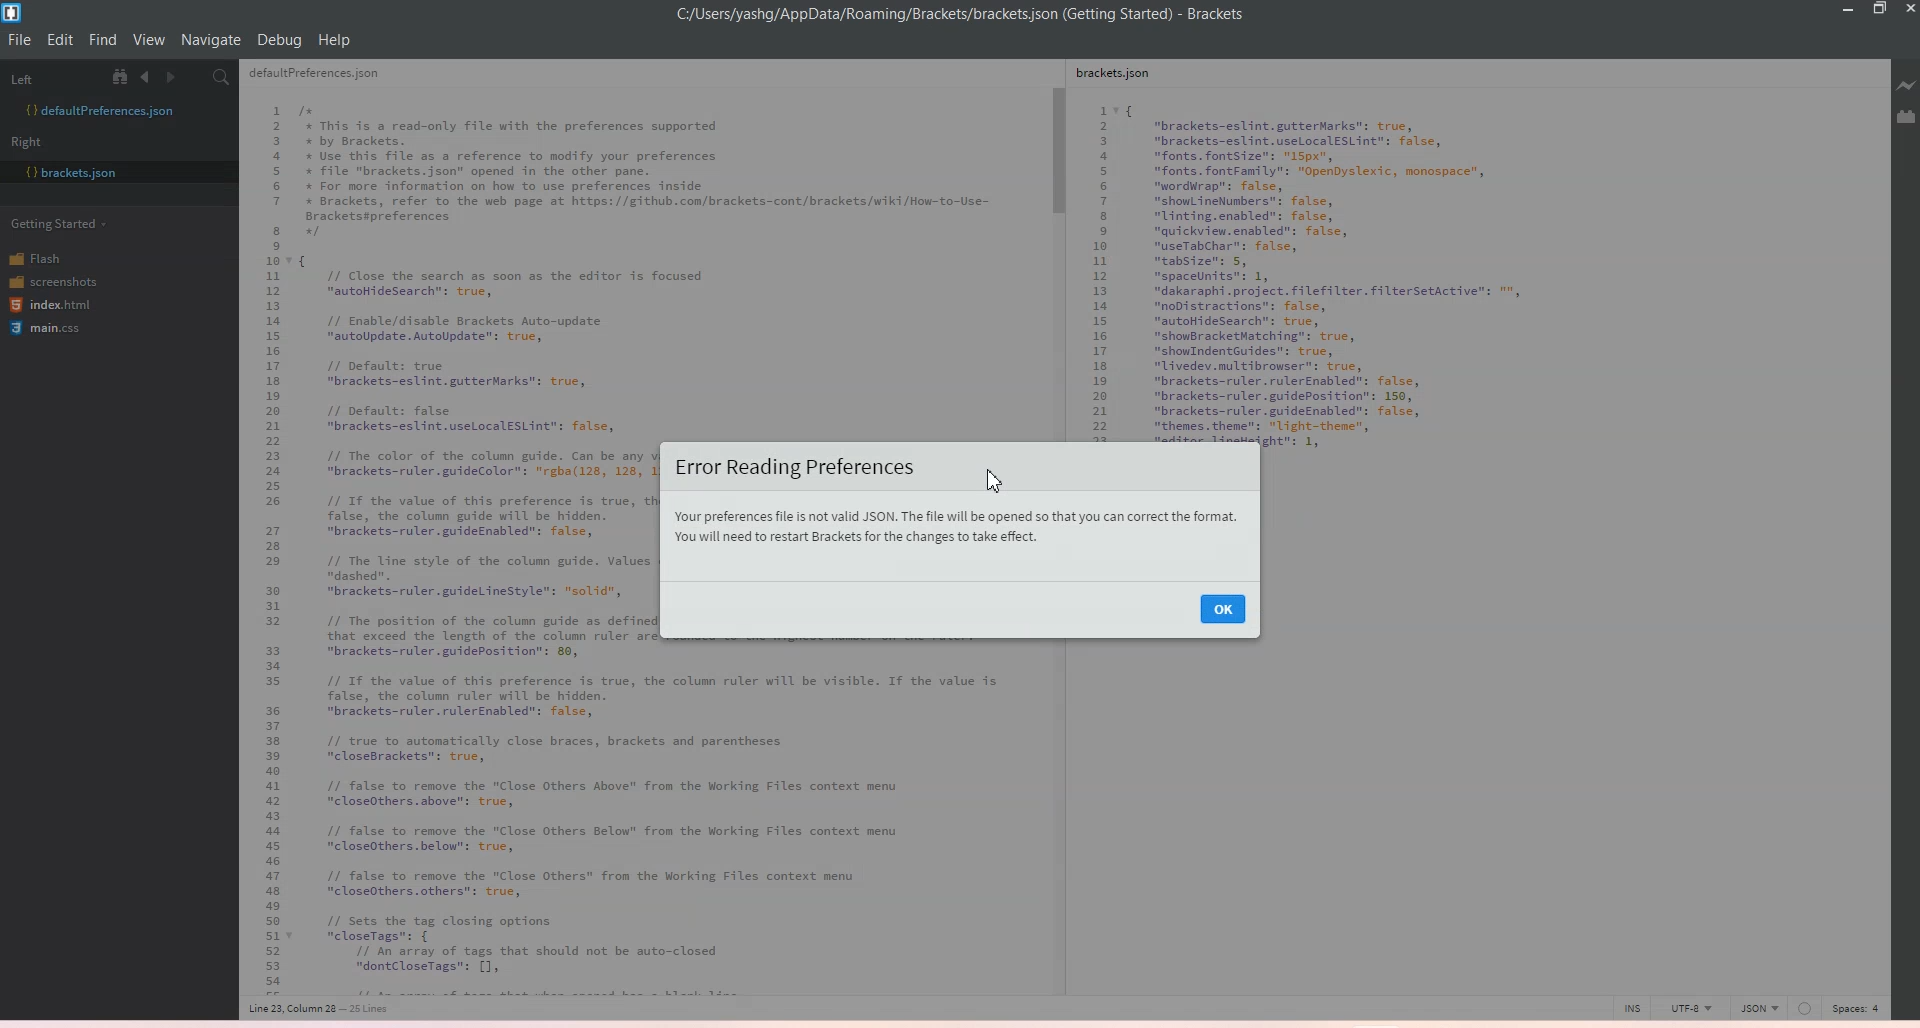  What do you see at coordinates (71, 173) in the screenshot?
I see `Bracket.json` at bounding box center [71, 173].